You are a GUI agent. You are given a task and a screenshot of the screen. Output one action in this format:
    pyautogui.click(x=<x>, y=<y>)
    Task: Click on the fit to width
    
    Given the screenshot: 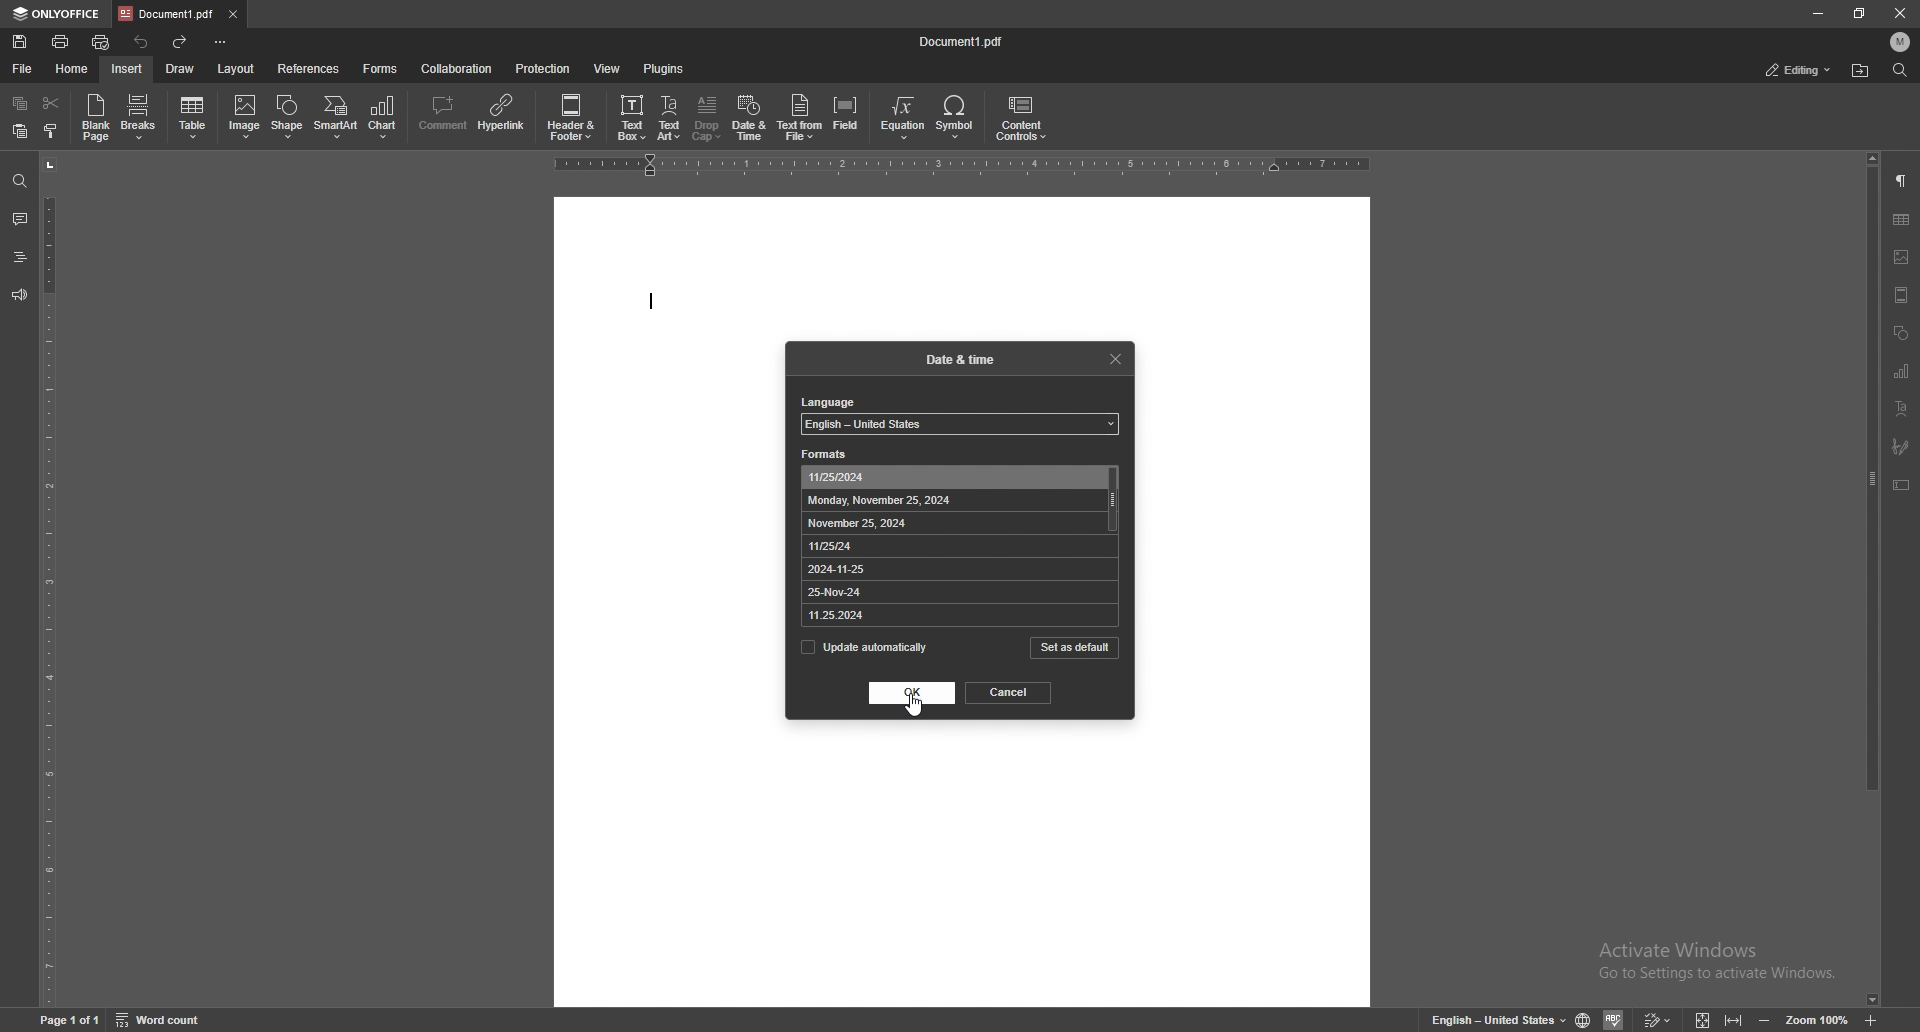 What is the action you would take?
    pyautogui.click(x=1735, y=1019)
    